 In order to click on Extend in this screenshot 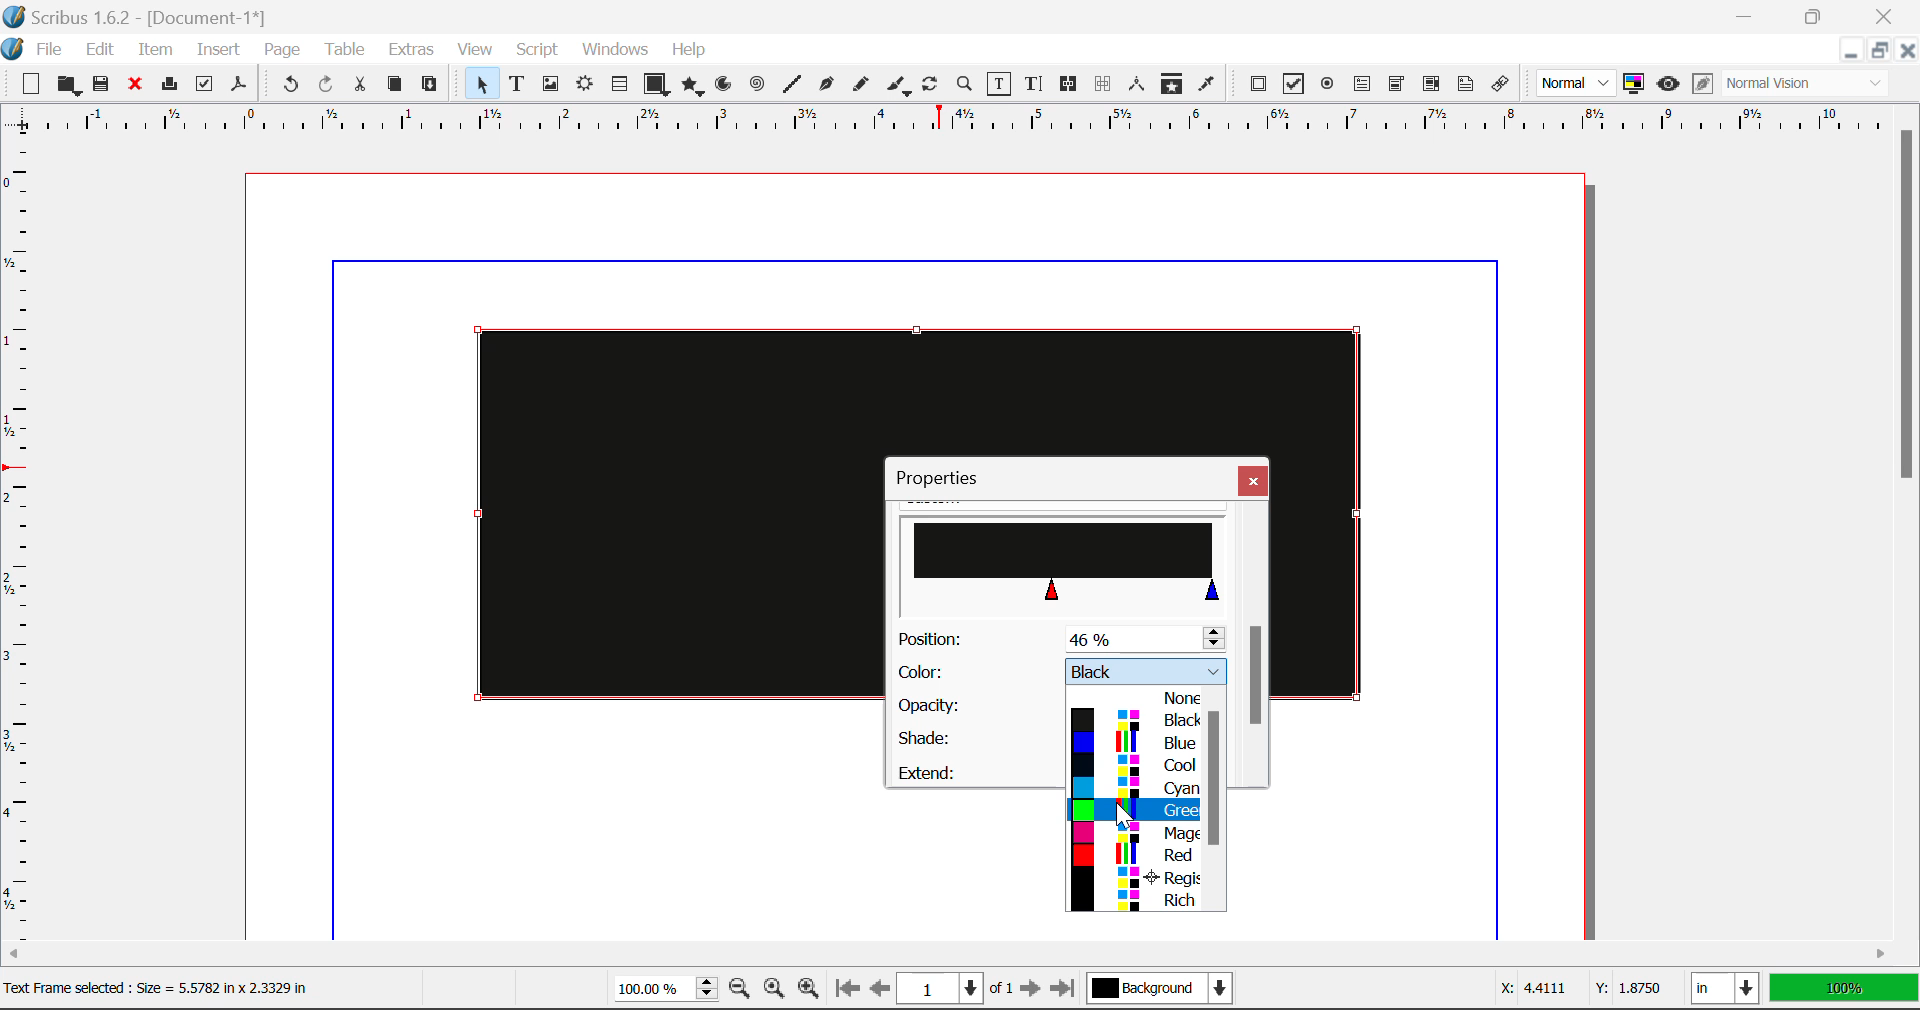, I will do `click(973, 770)`.